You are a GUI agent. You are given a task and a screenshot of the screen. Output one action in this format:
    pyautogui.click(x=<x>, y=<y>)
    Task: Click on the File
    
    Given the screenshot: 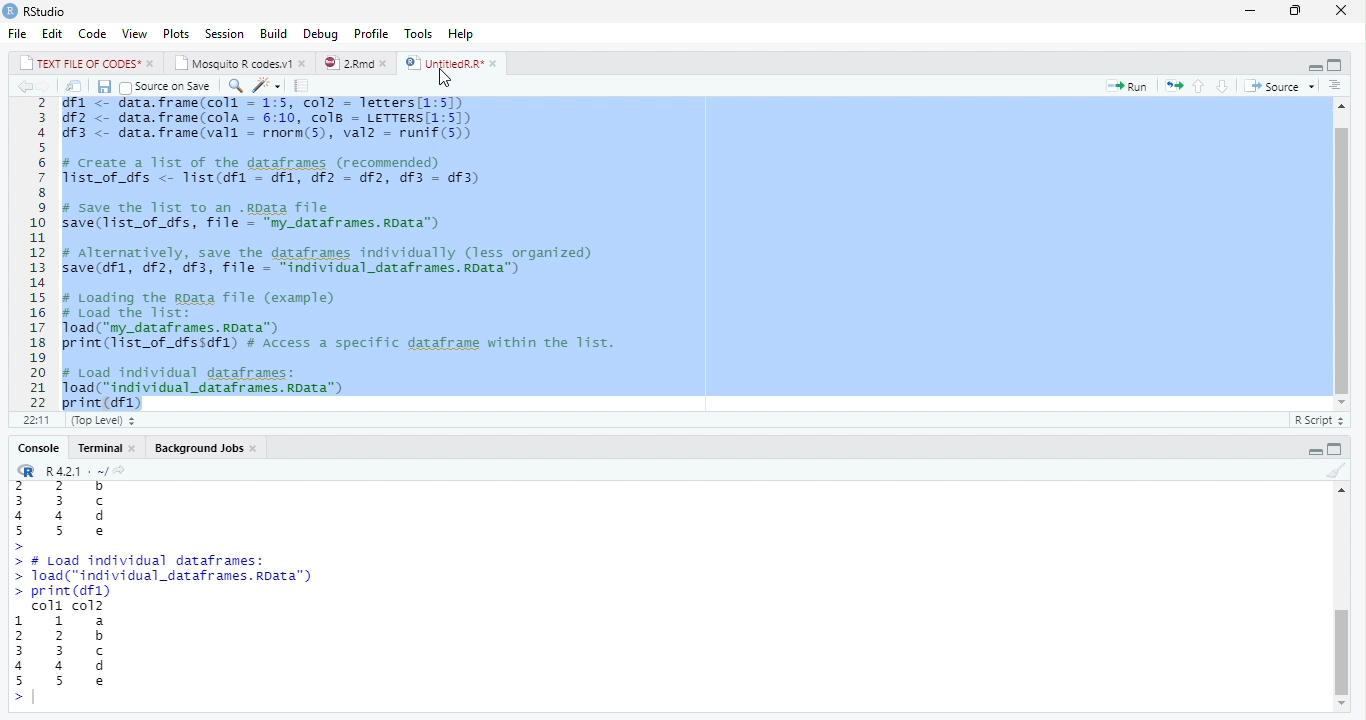 What is the action you would take?
    pyautogui.click(x=19, y=33)
    